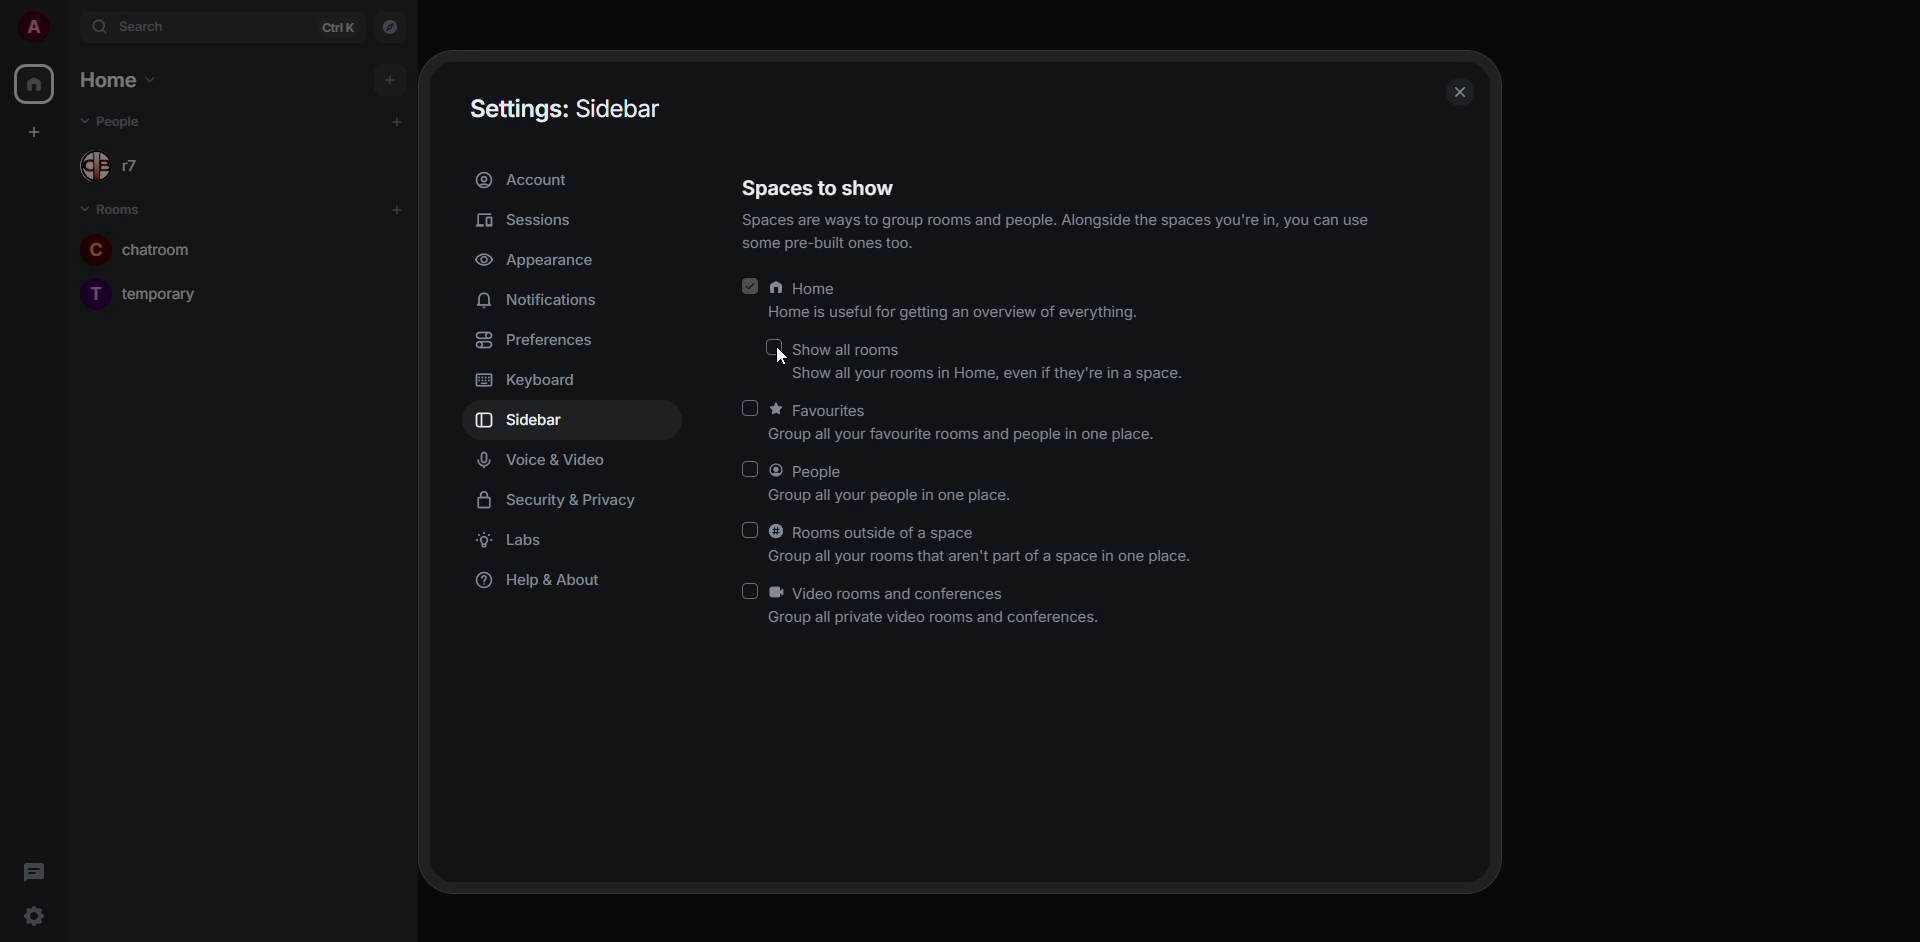 Image resolution: width=1920 pixels, height=942 pixels. What do you see at coordinates (542, 460) in the screenshot?
I see `voice & video` at bounding box center [542, 460].